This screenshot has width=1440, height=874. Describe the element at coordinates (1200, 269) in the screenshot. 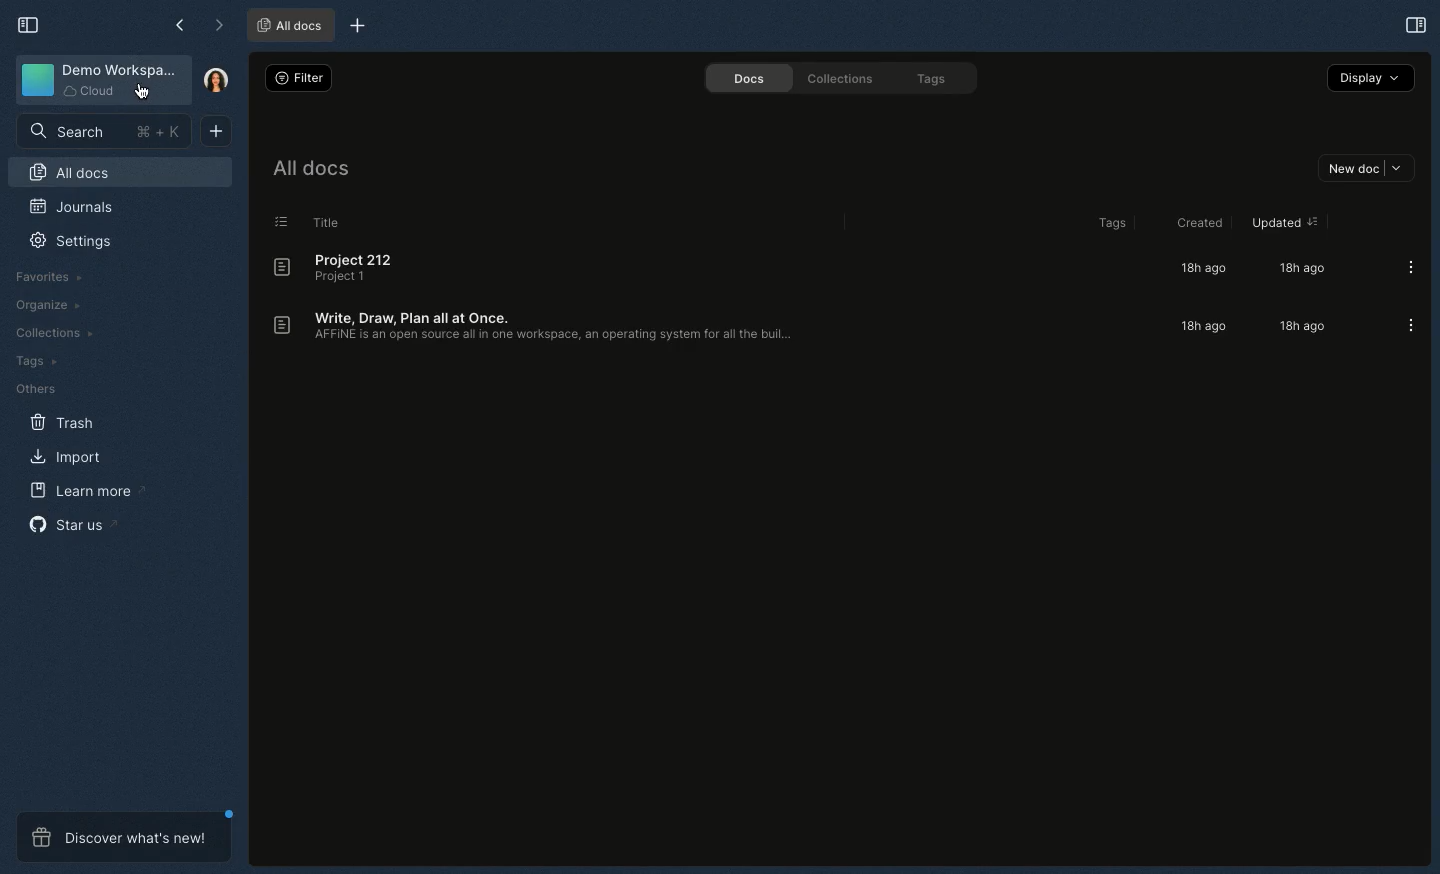

I see `18h ago` at that location.